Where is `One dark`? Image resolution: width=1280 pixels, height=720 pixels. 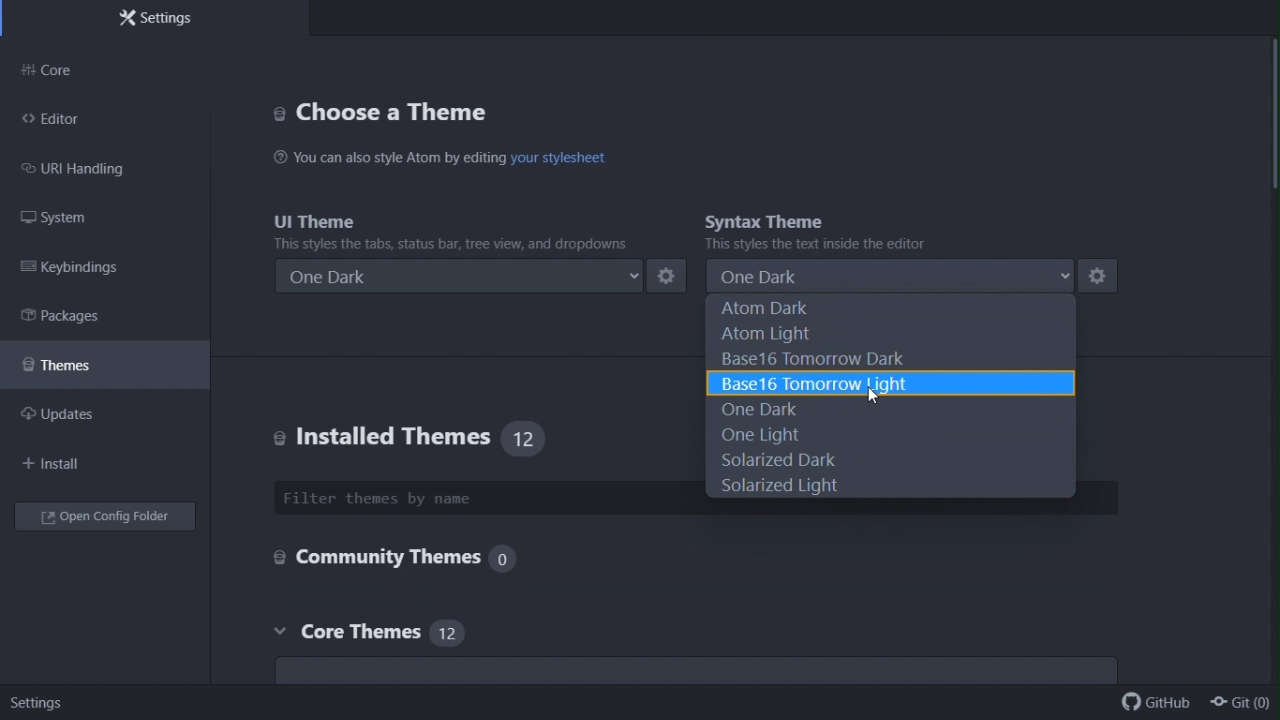
One dark is located at coordinates (463, 274).